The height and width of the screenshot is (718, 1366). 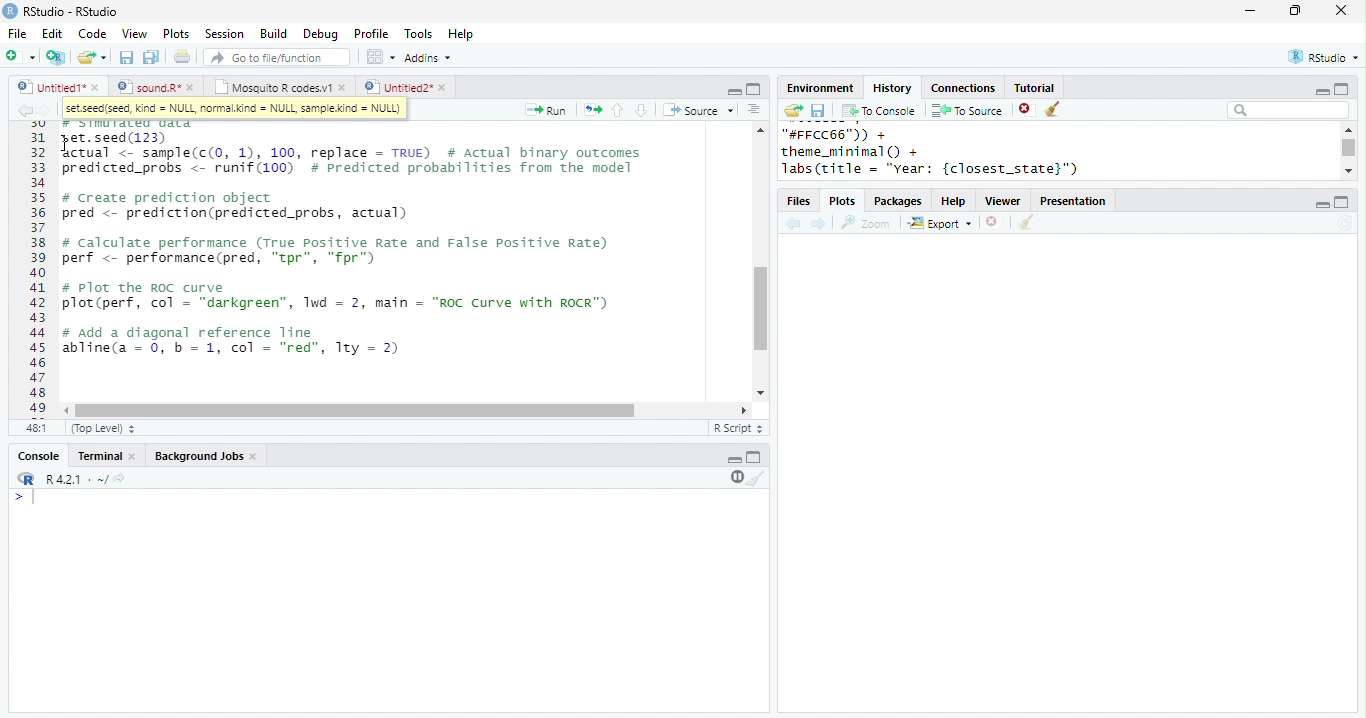 What do you see at coordinates (734, 460) in the screenshot?
I see `minimize` at bounding box center [734, 460].